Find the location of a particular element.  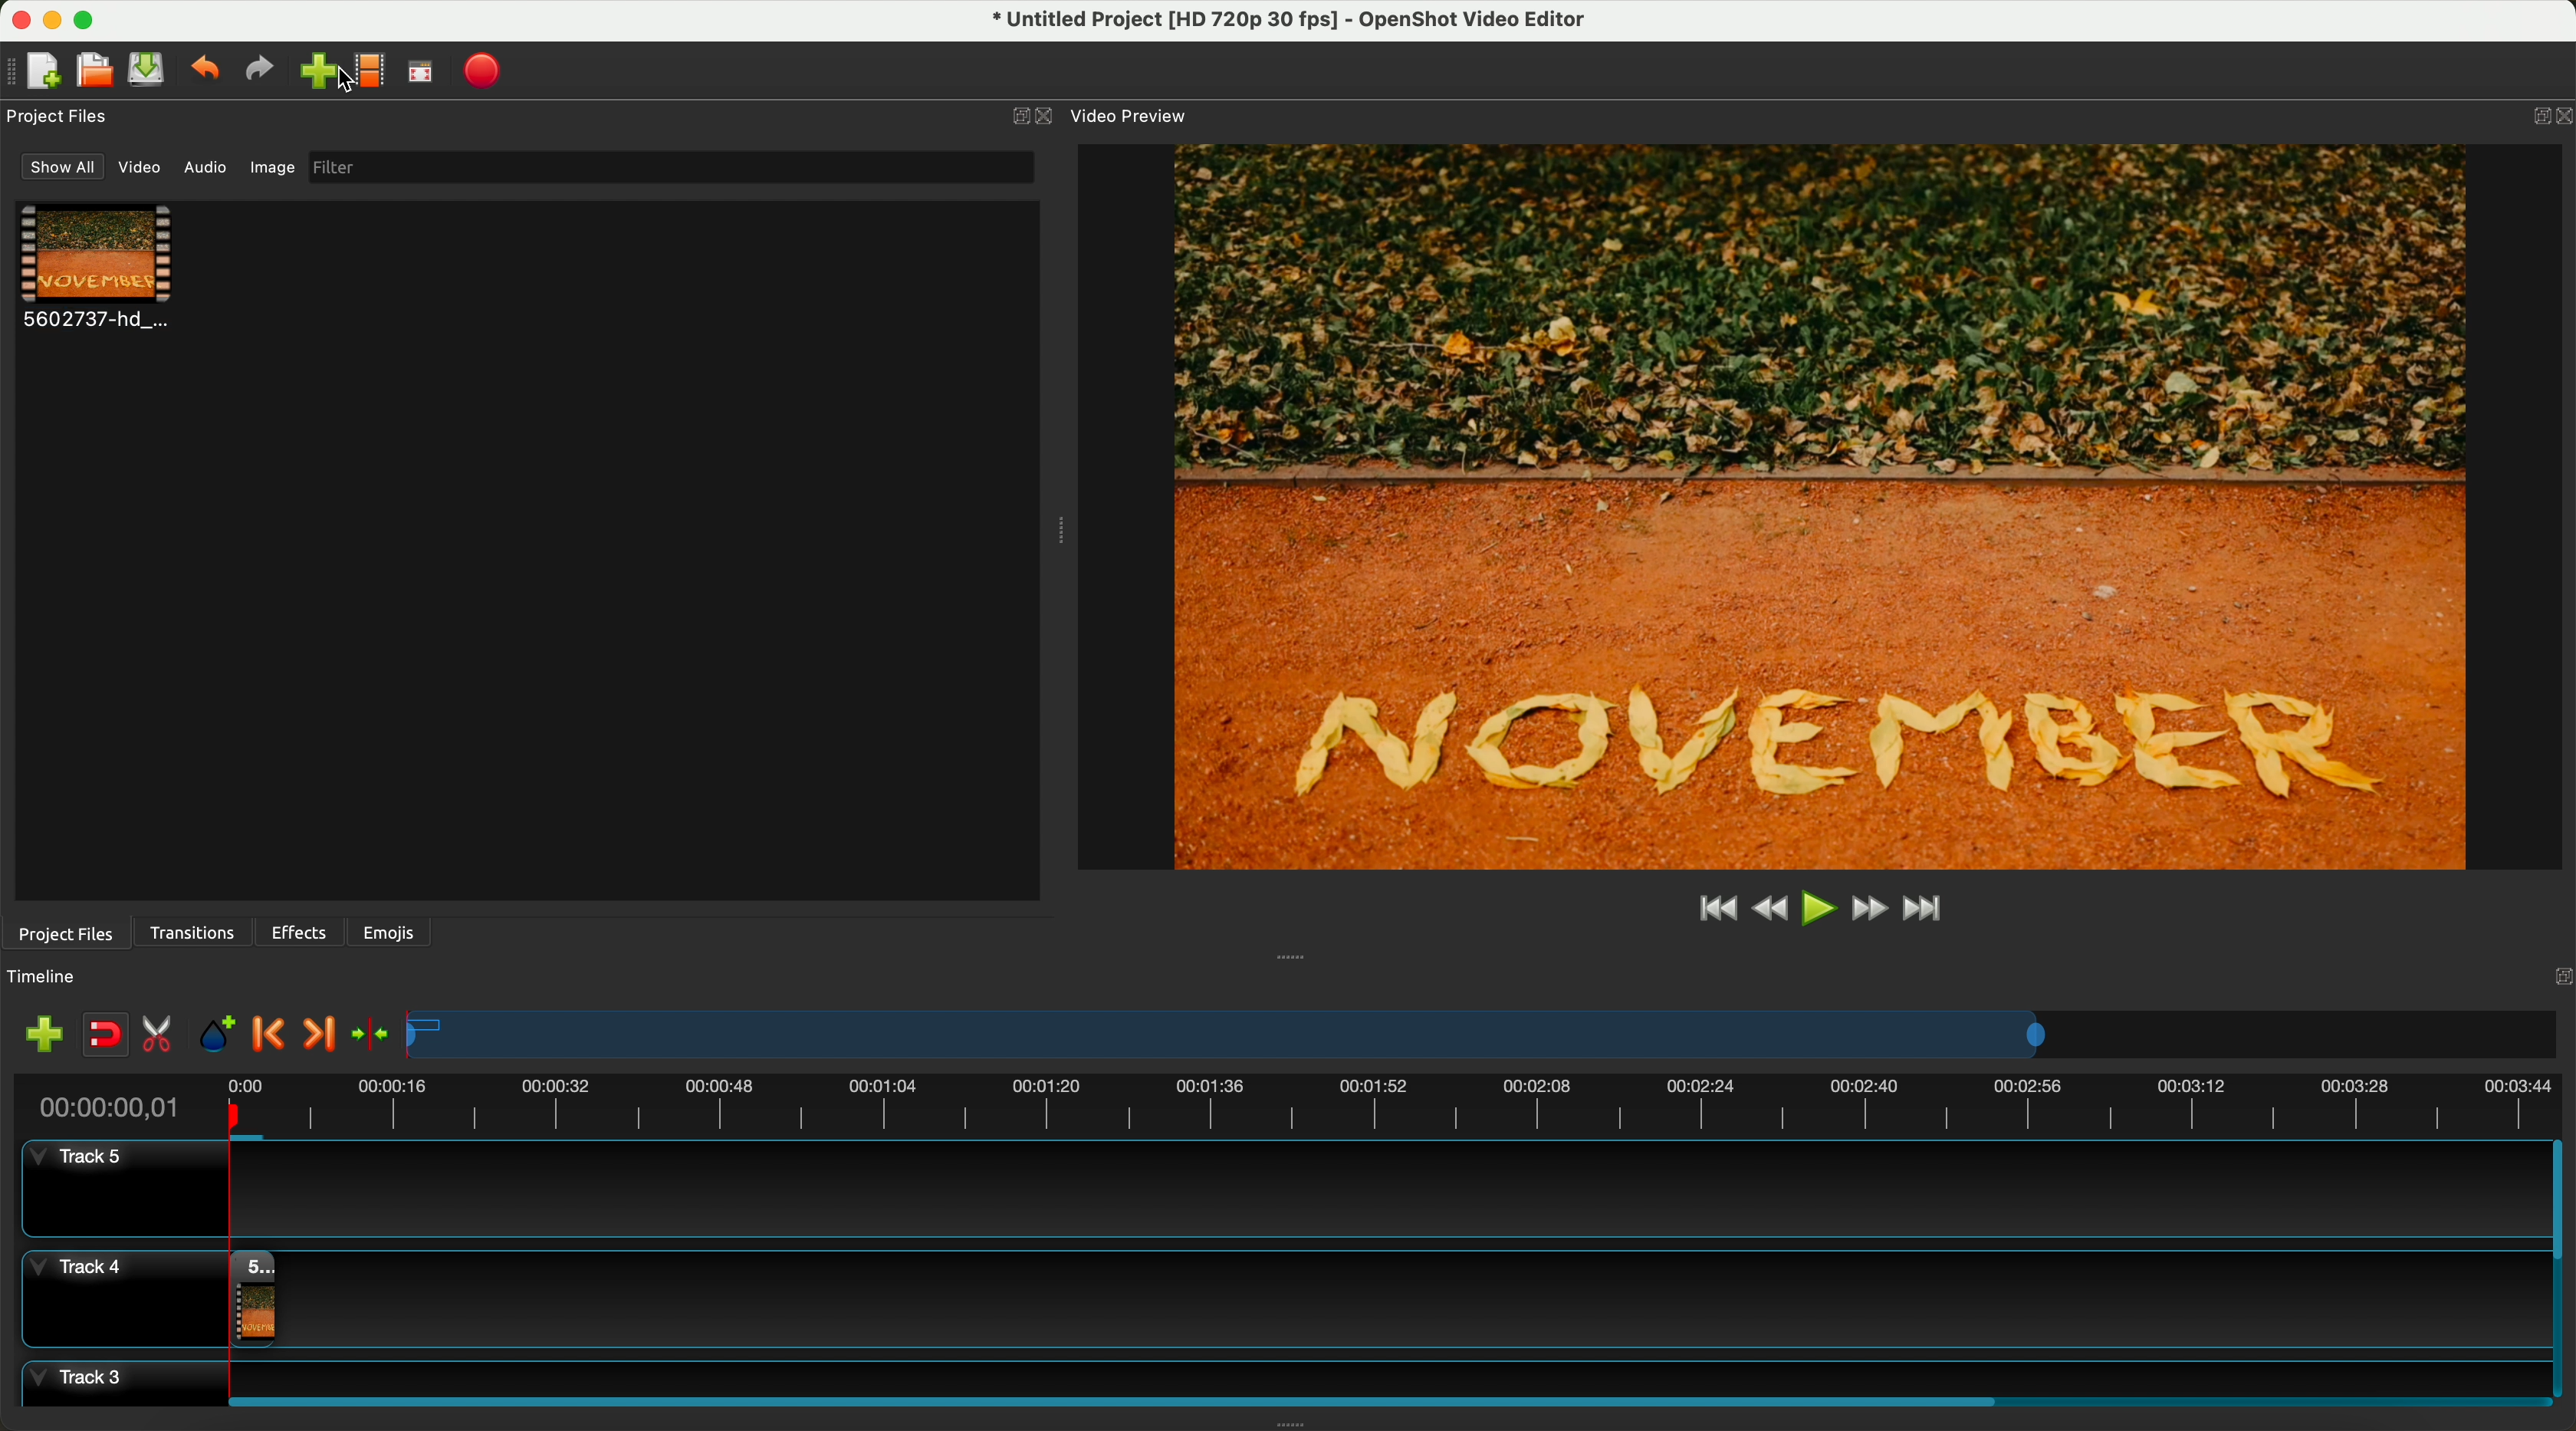

save file is located at coordinates (150, 70).